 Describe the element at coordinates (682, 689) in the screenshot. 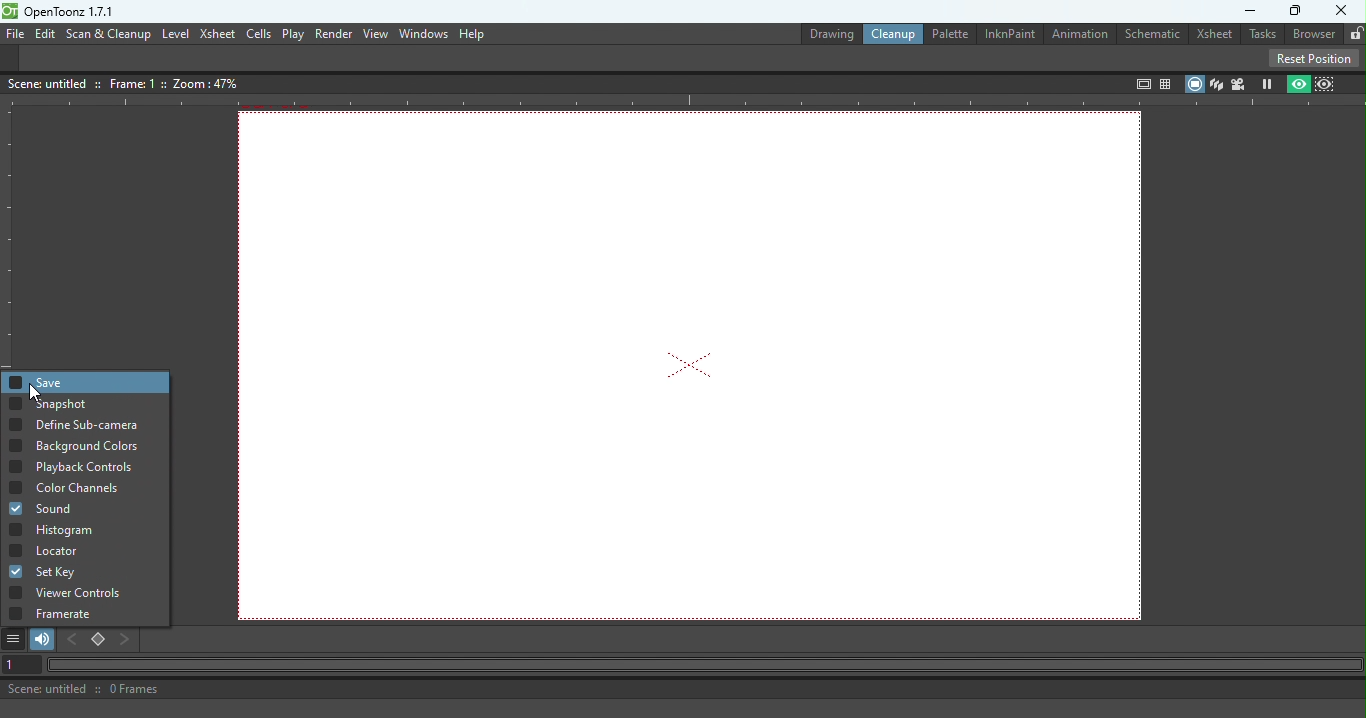

I see `Status bar` at that location.